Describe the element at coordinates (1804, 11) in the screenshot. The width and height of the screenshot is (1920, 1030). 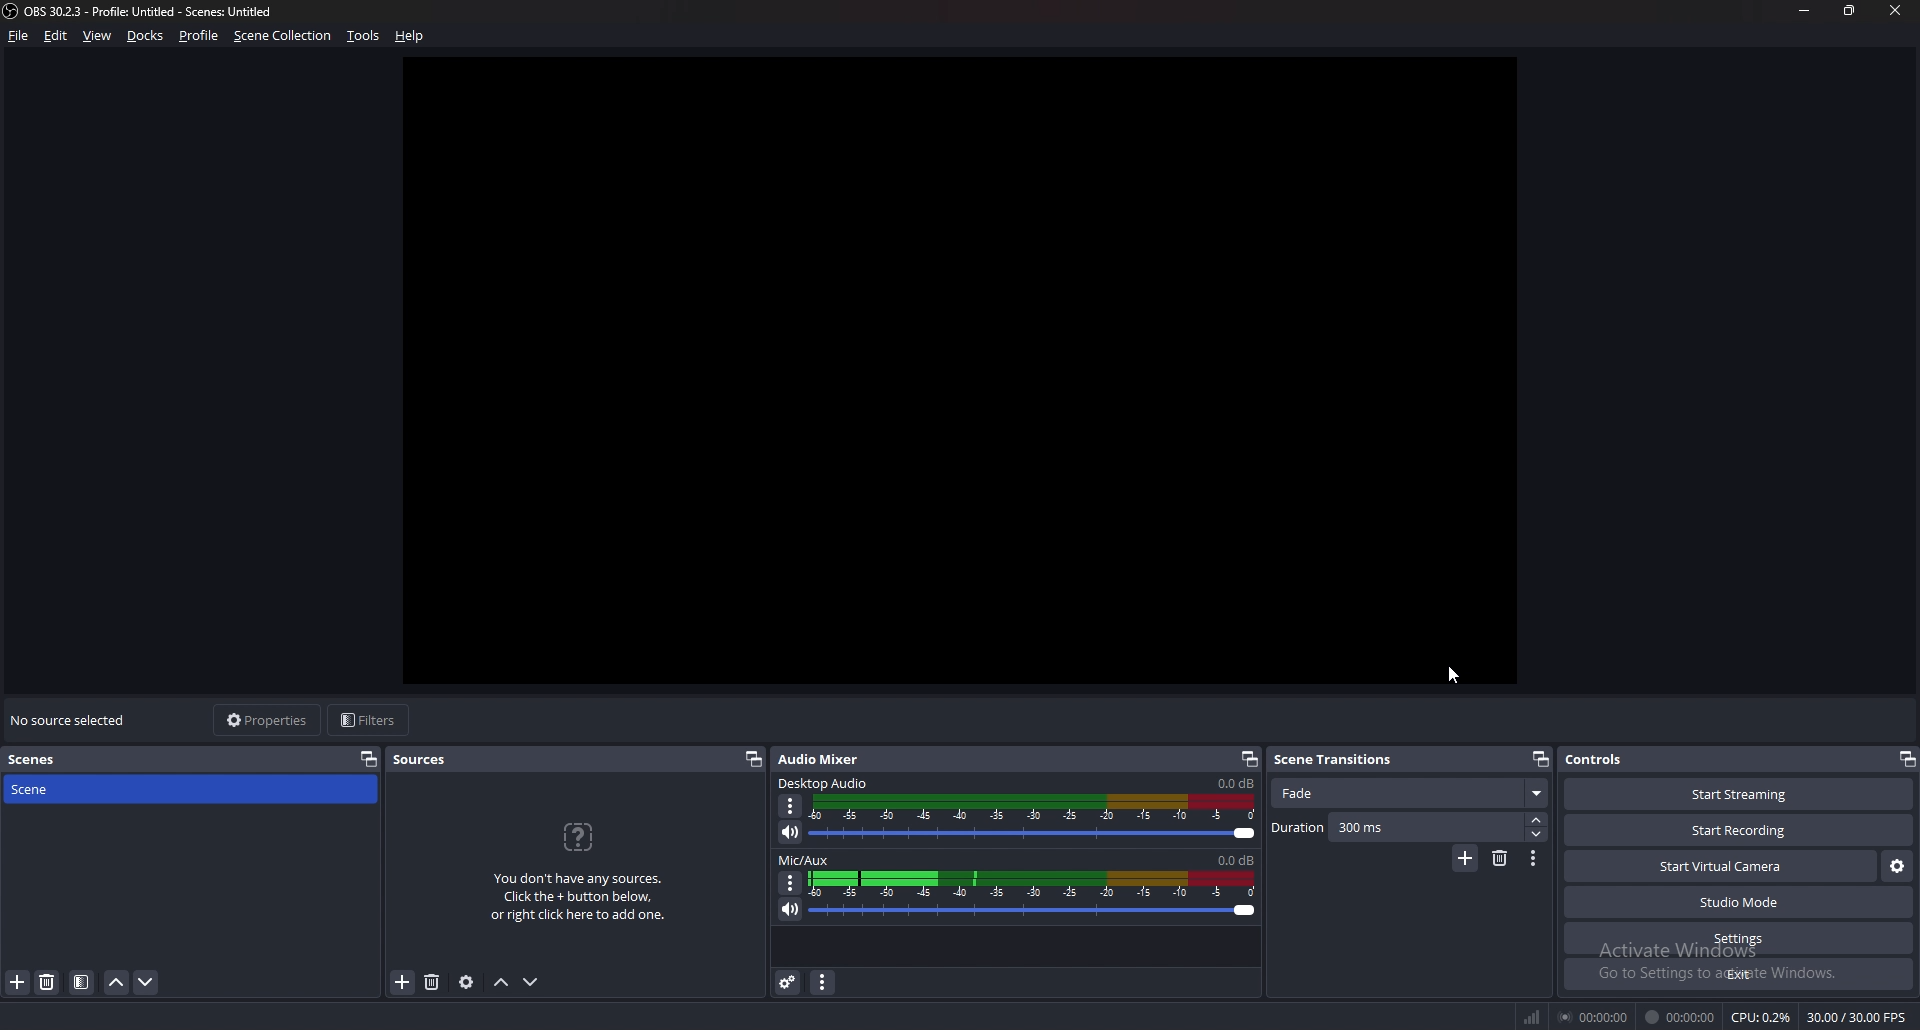
I see `minimize` at that location.